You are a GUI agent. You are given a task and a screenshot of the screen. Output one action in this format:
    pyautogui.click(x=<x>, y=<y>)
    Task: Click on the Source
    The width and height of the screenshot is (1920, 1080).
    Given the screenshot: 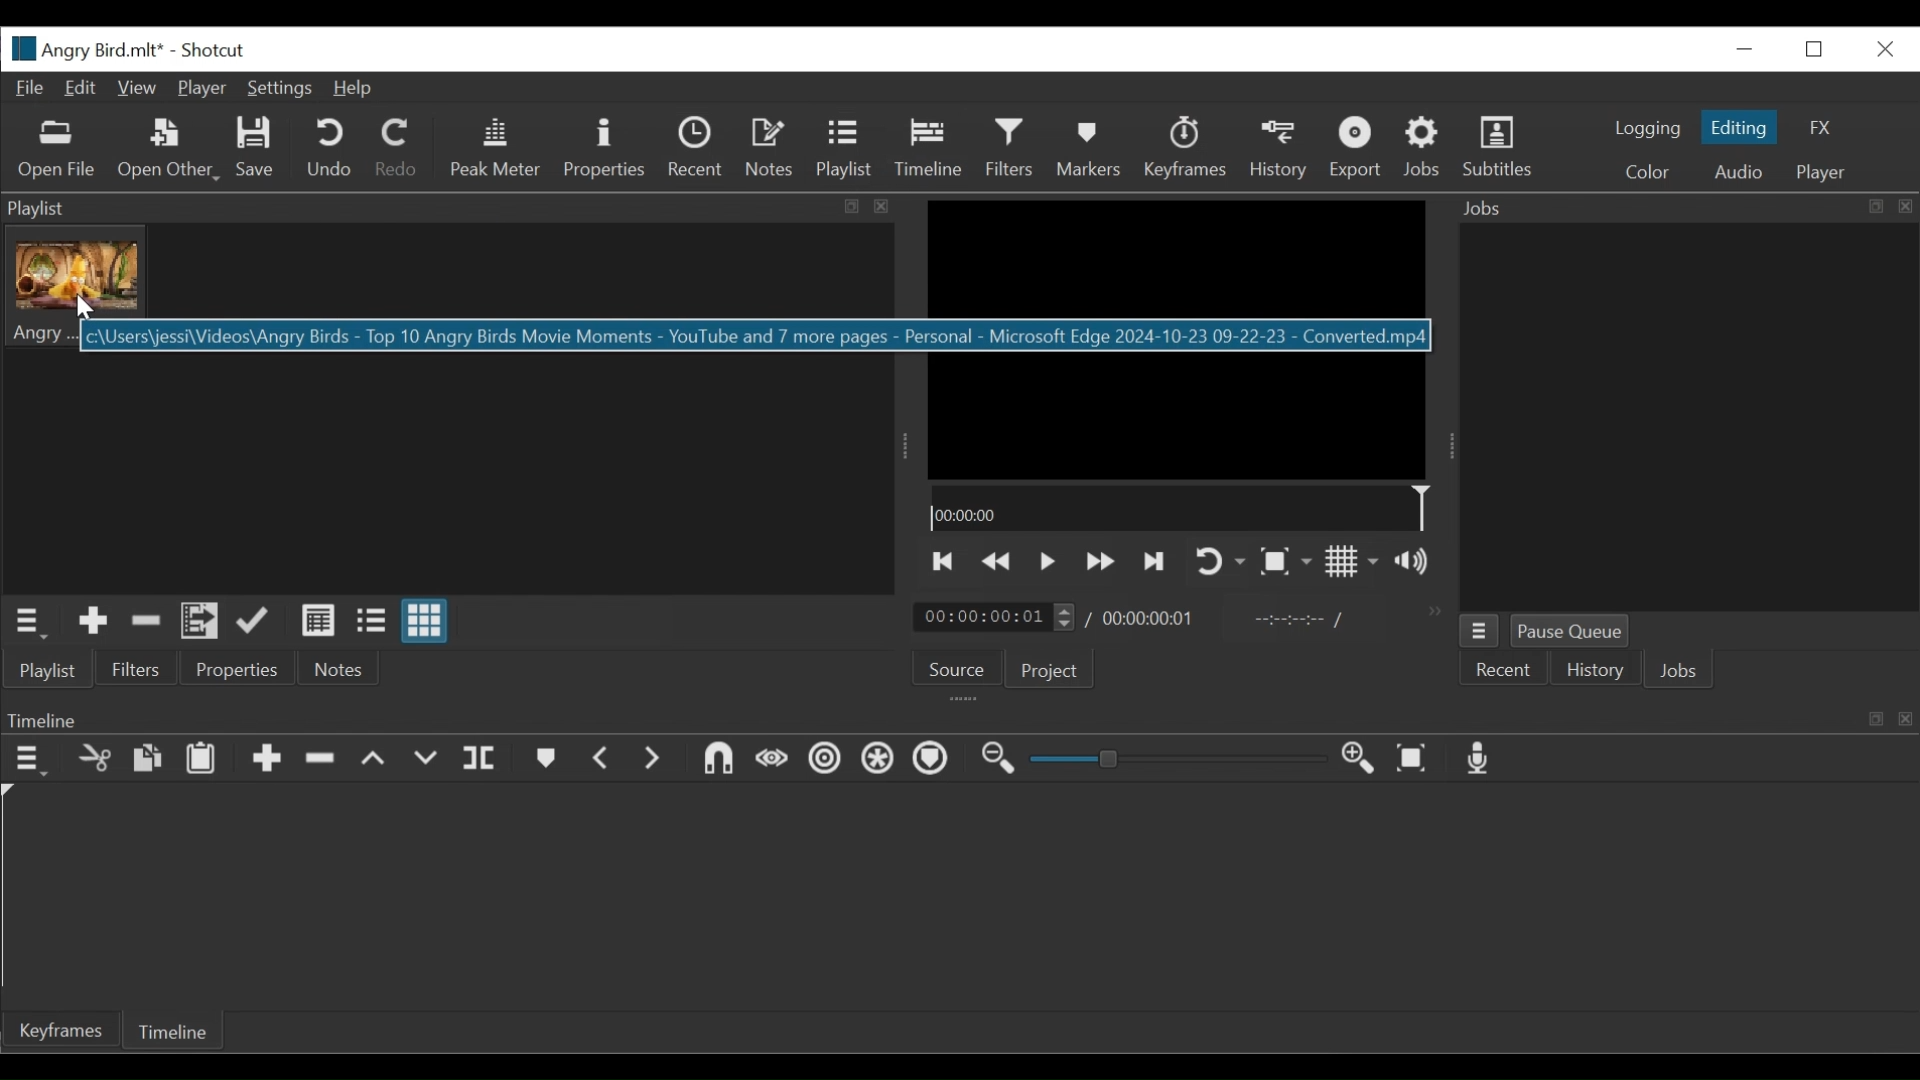 What is the action you would take?
    pyautogui.click(x=958, y=665)
    